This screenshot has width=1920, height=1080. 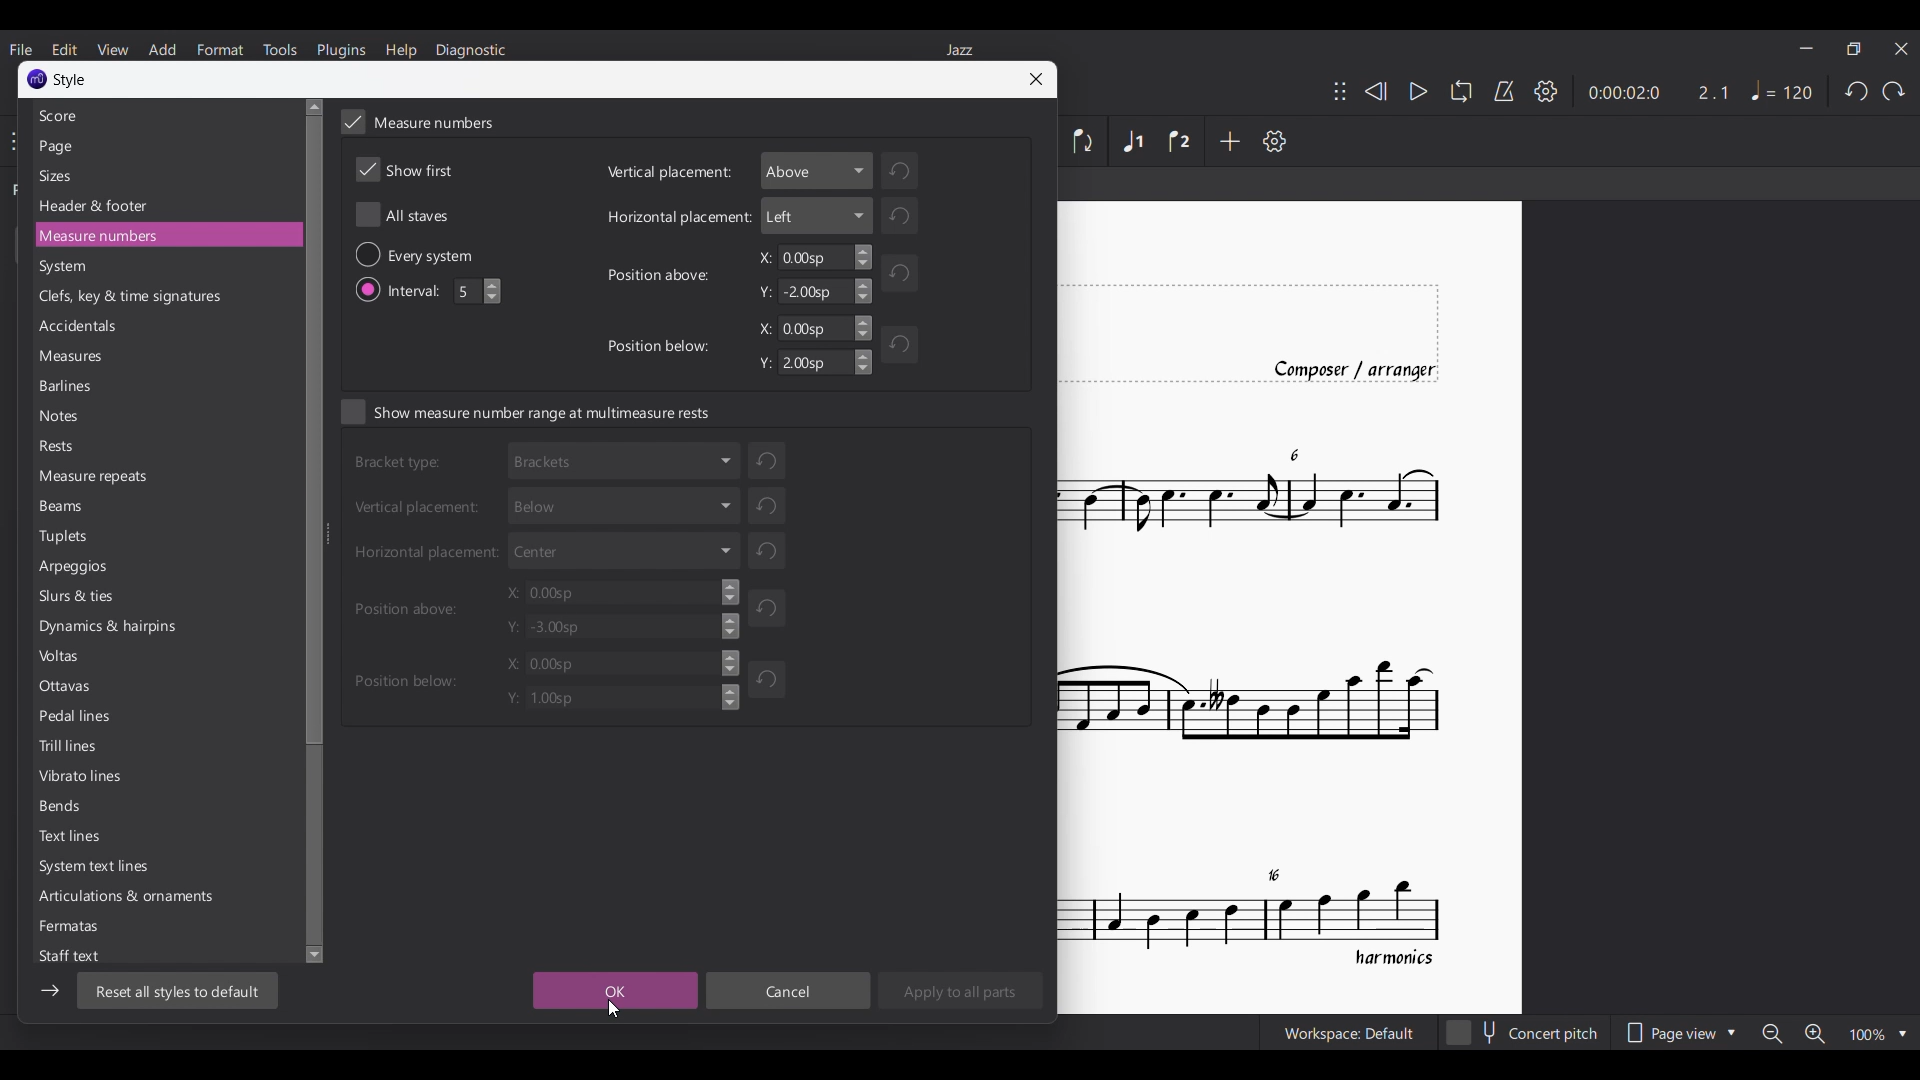 I want to click on X: 0.0, so click(x=617, y=663).